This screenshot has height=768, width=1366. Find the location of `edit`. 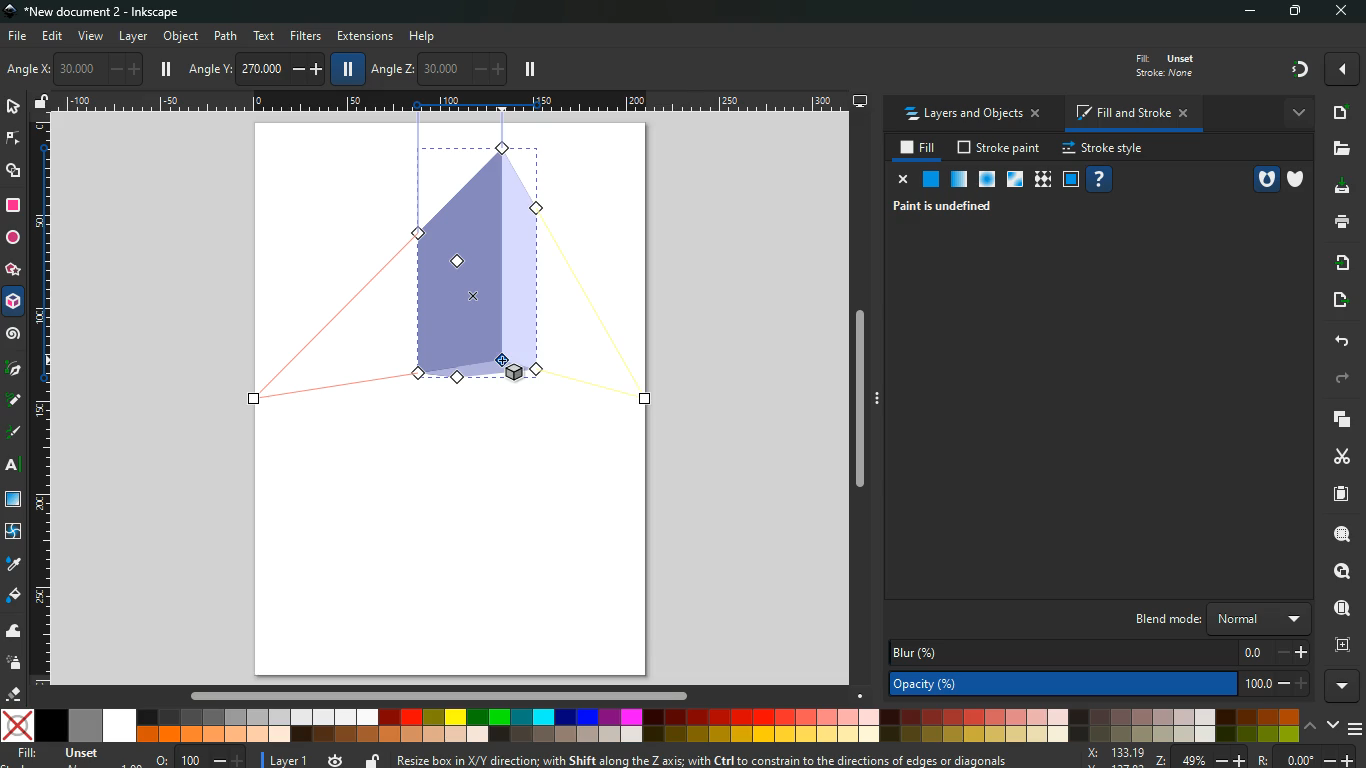

edit is located at coordinates (54, 36).